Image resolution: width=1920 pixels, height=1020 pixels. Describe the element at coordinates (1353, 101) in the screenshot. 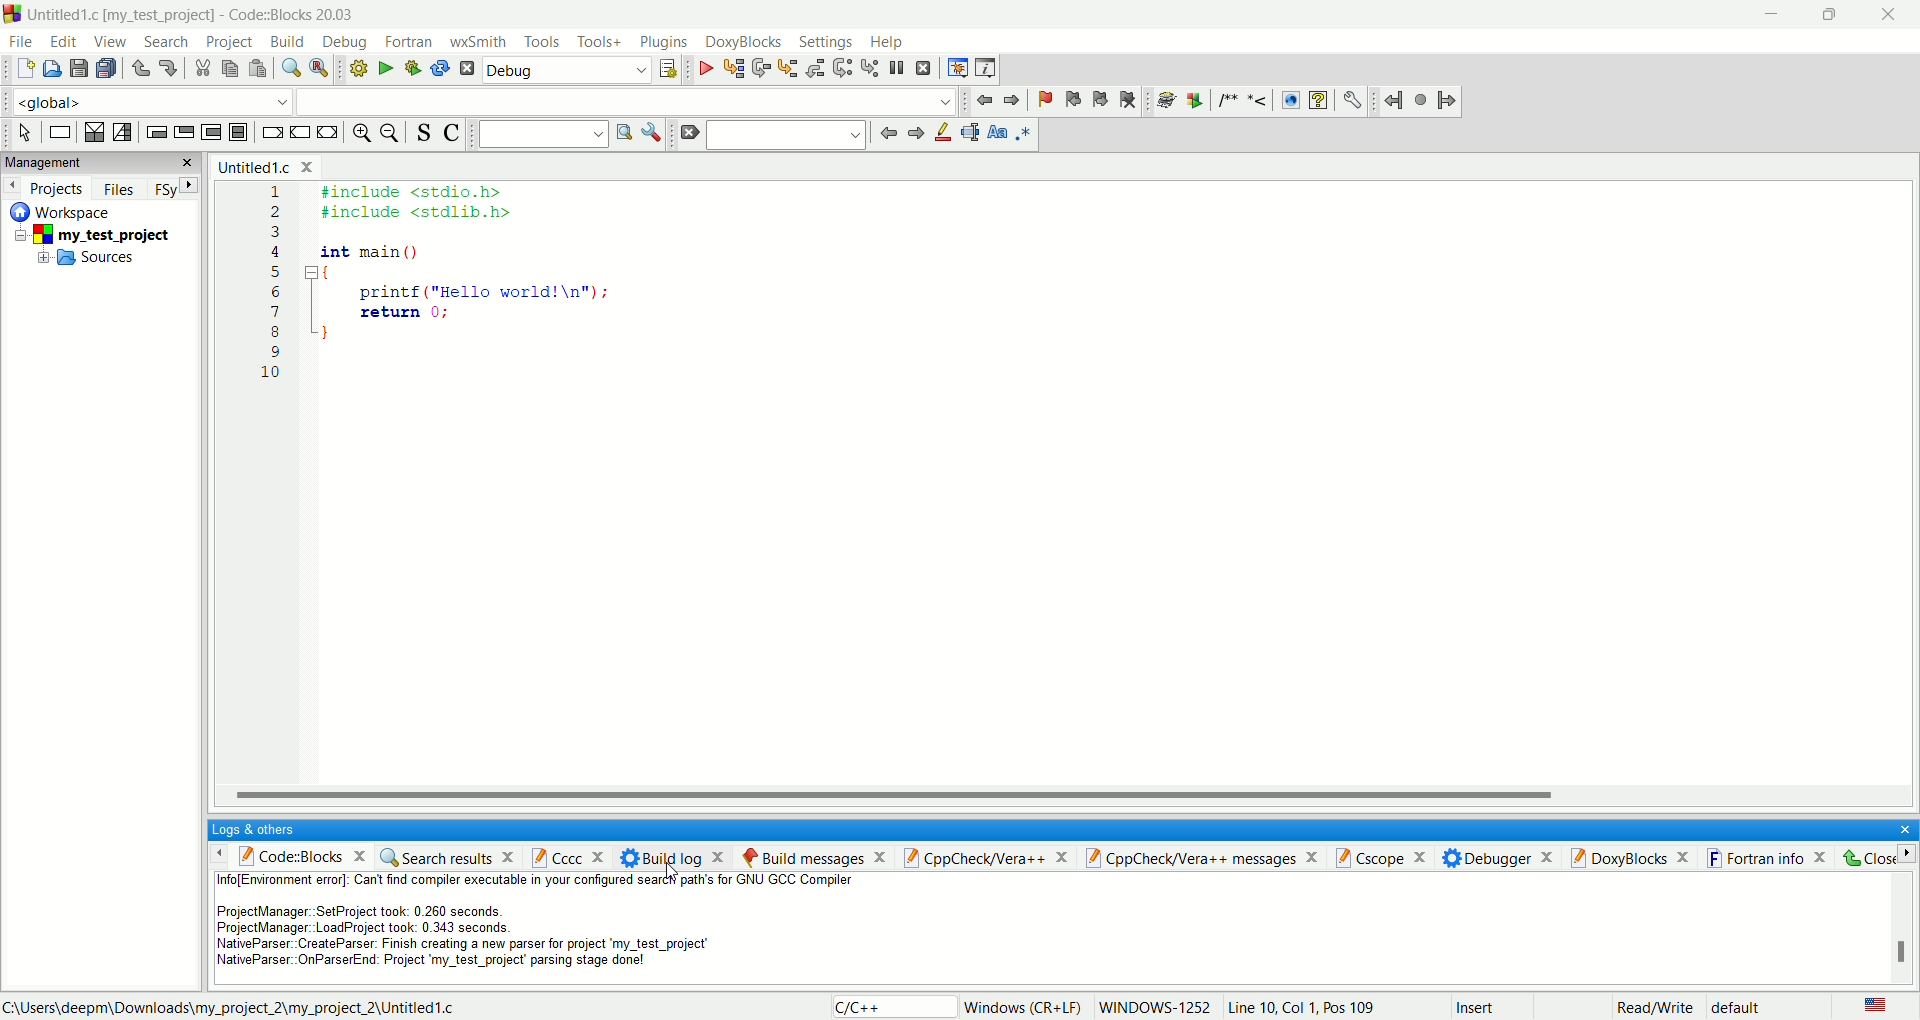

I see `preferences` at that location.